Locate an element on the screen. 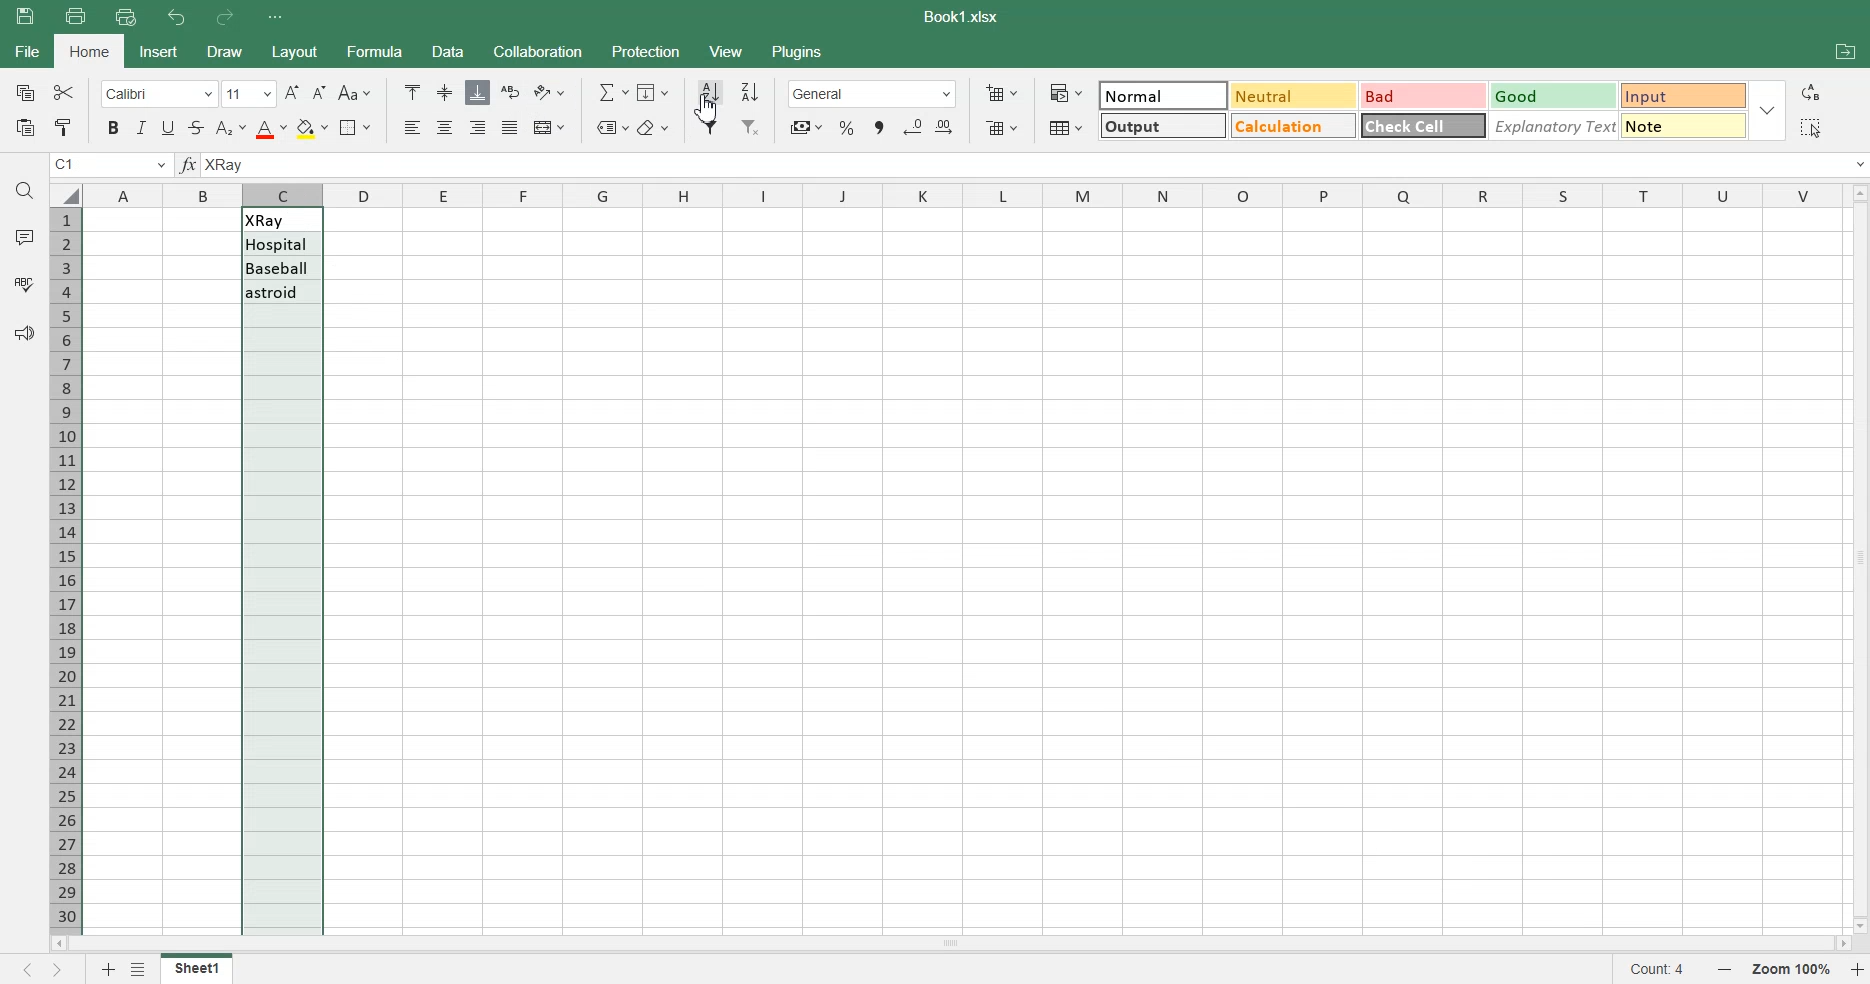 The width and height of the screenshot is (1870, 984). Replace is located at coordinates (1814, 92).